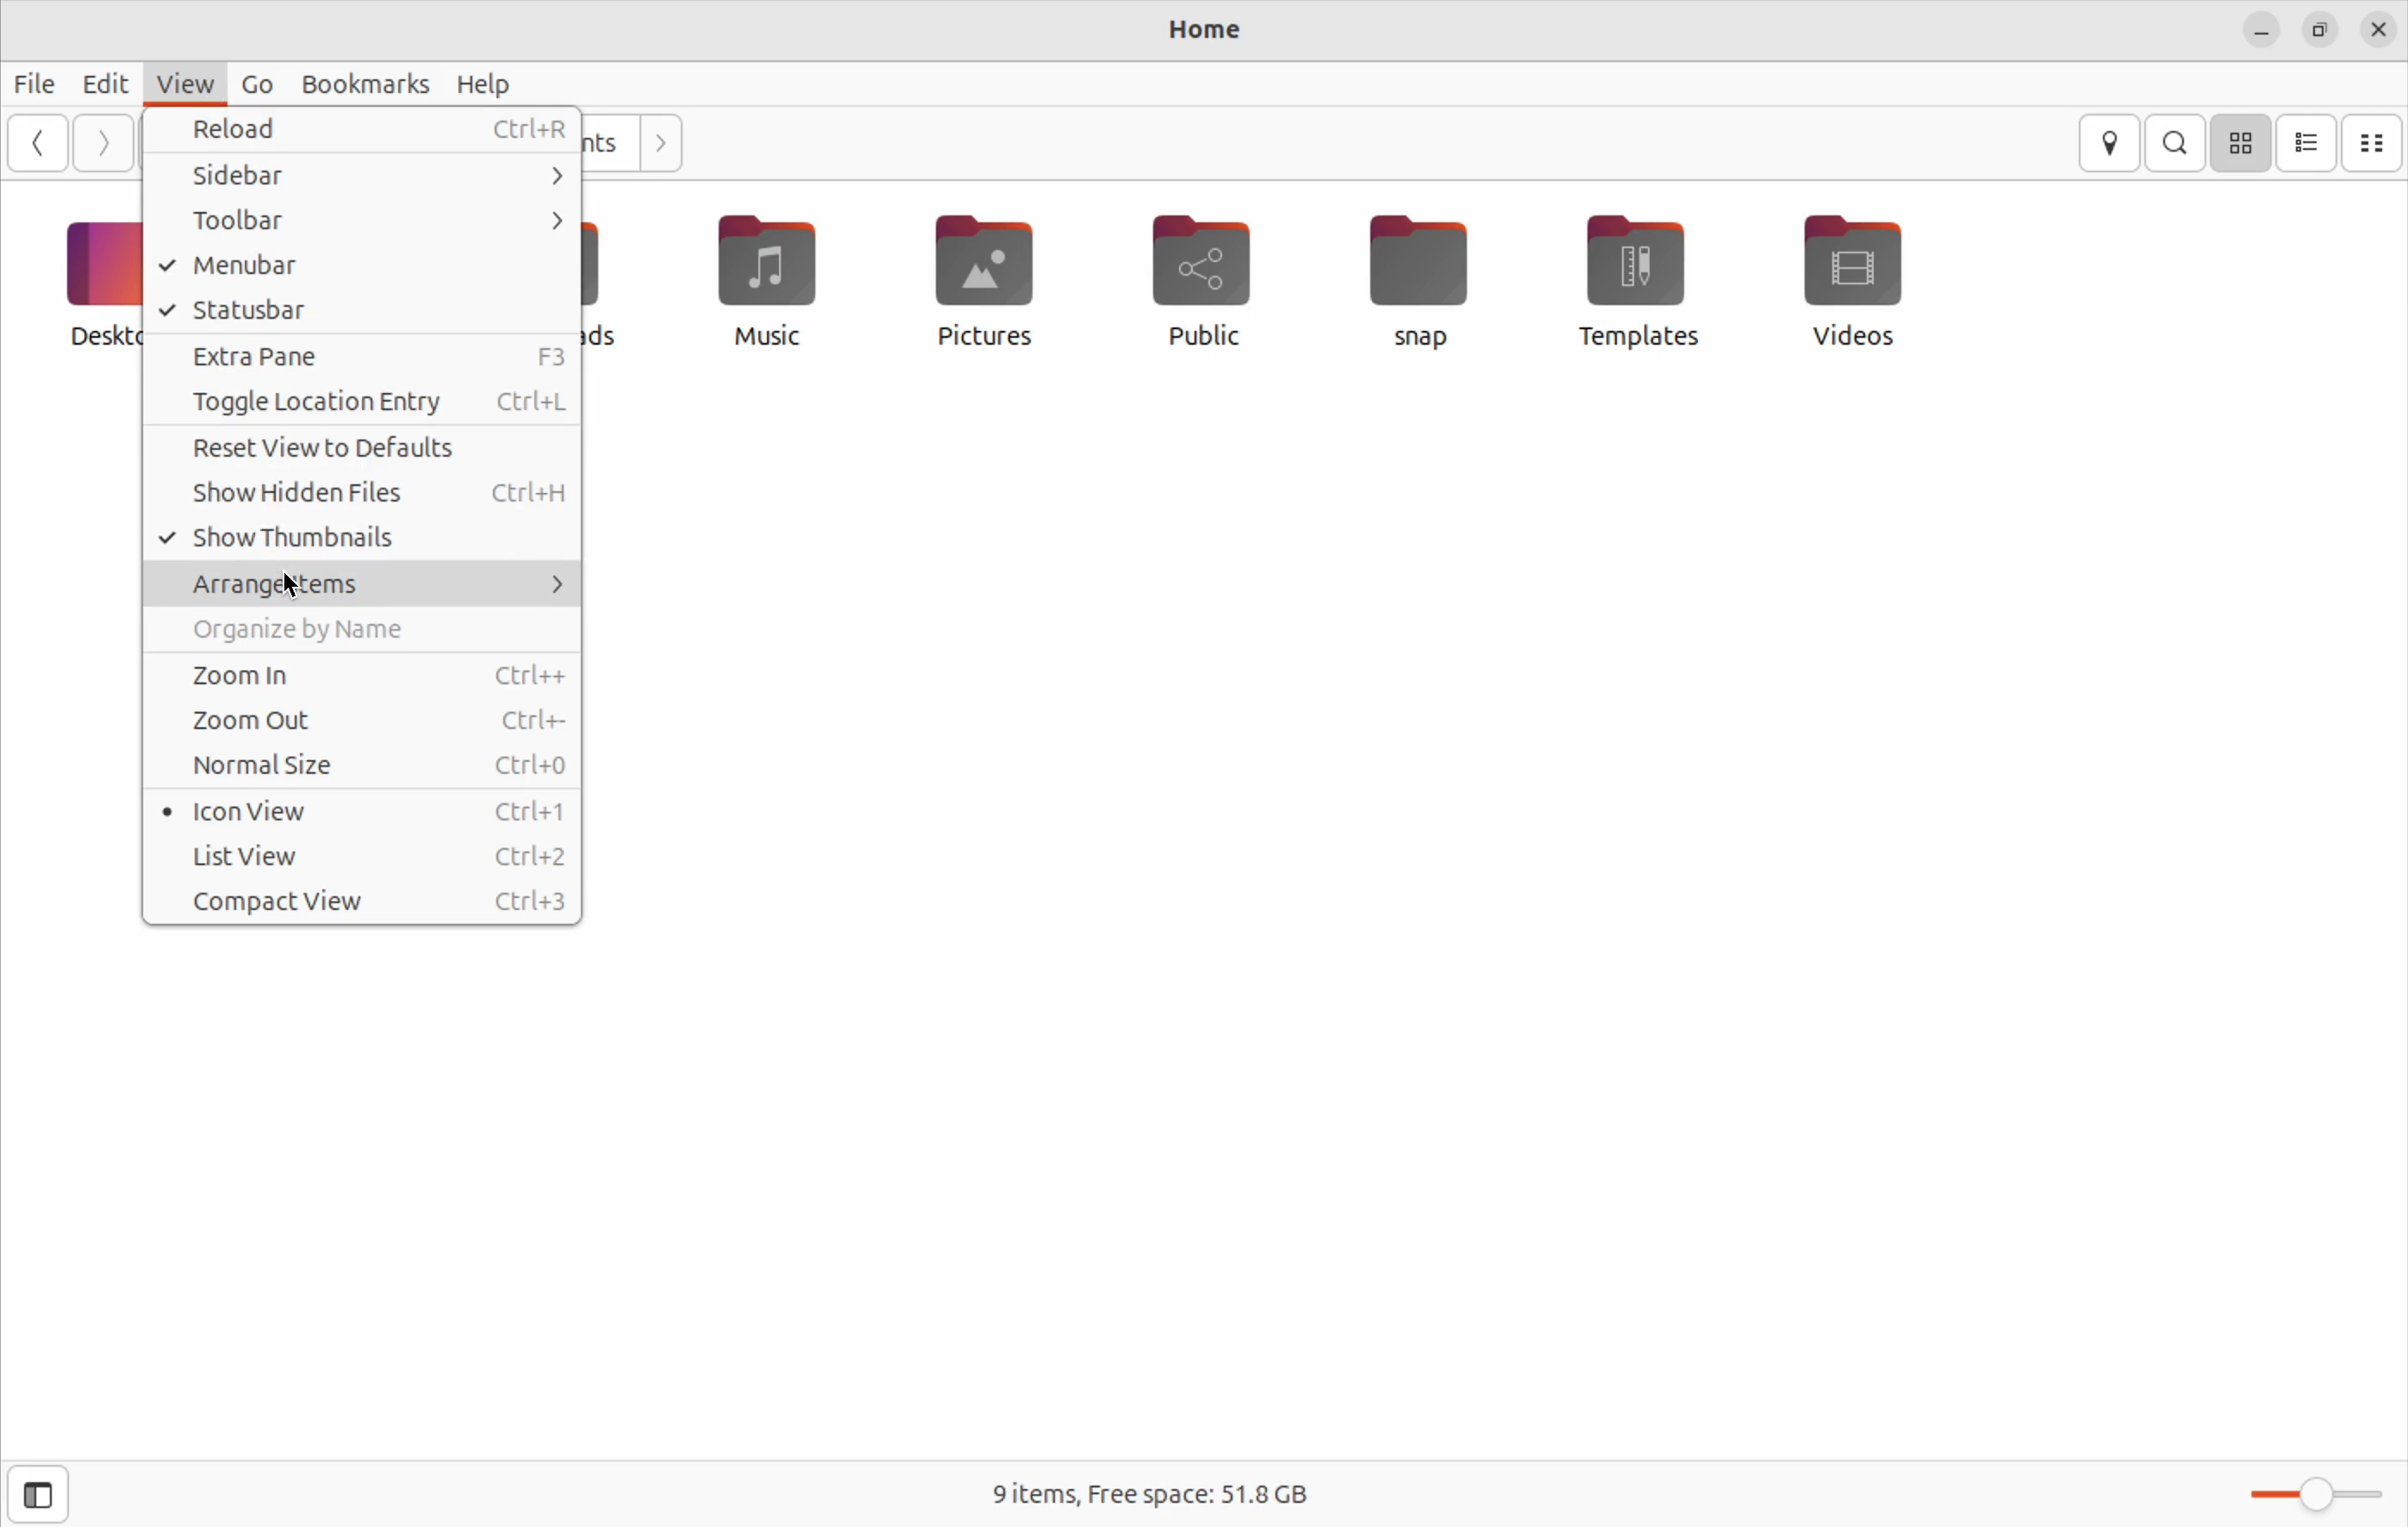 The height and width of the screenshot is (1527, 2408). Describe the element at coordinates (368, 221) in the screenshot. I see `toolbar` at that location.